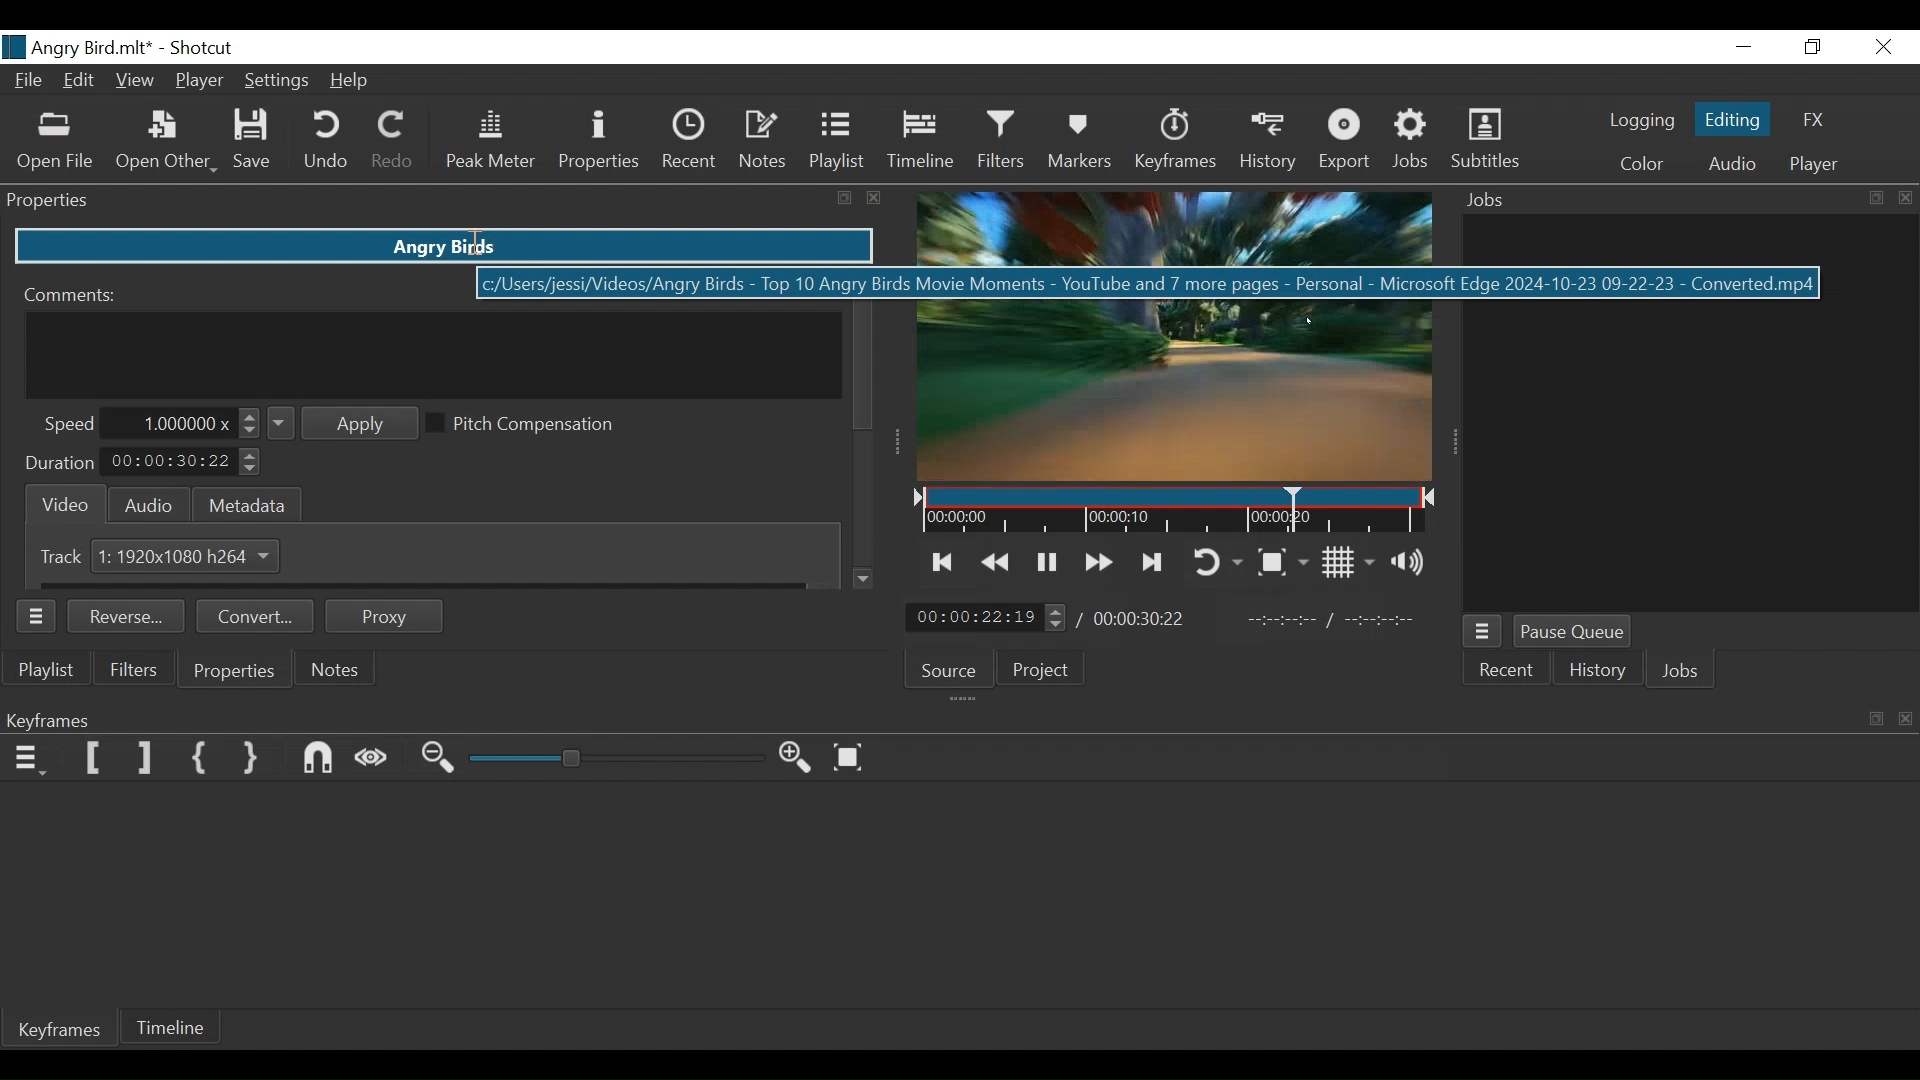 This screenshot has height=1080, width=1920. What do you see at coordinates (1814, 46) in the screenshot?
I see `Restore` at bounding box center [1814, 46].